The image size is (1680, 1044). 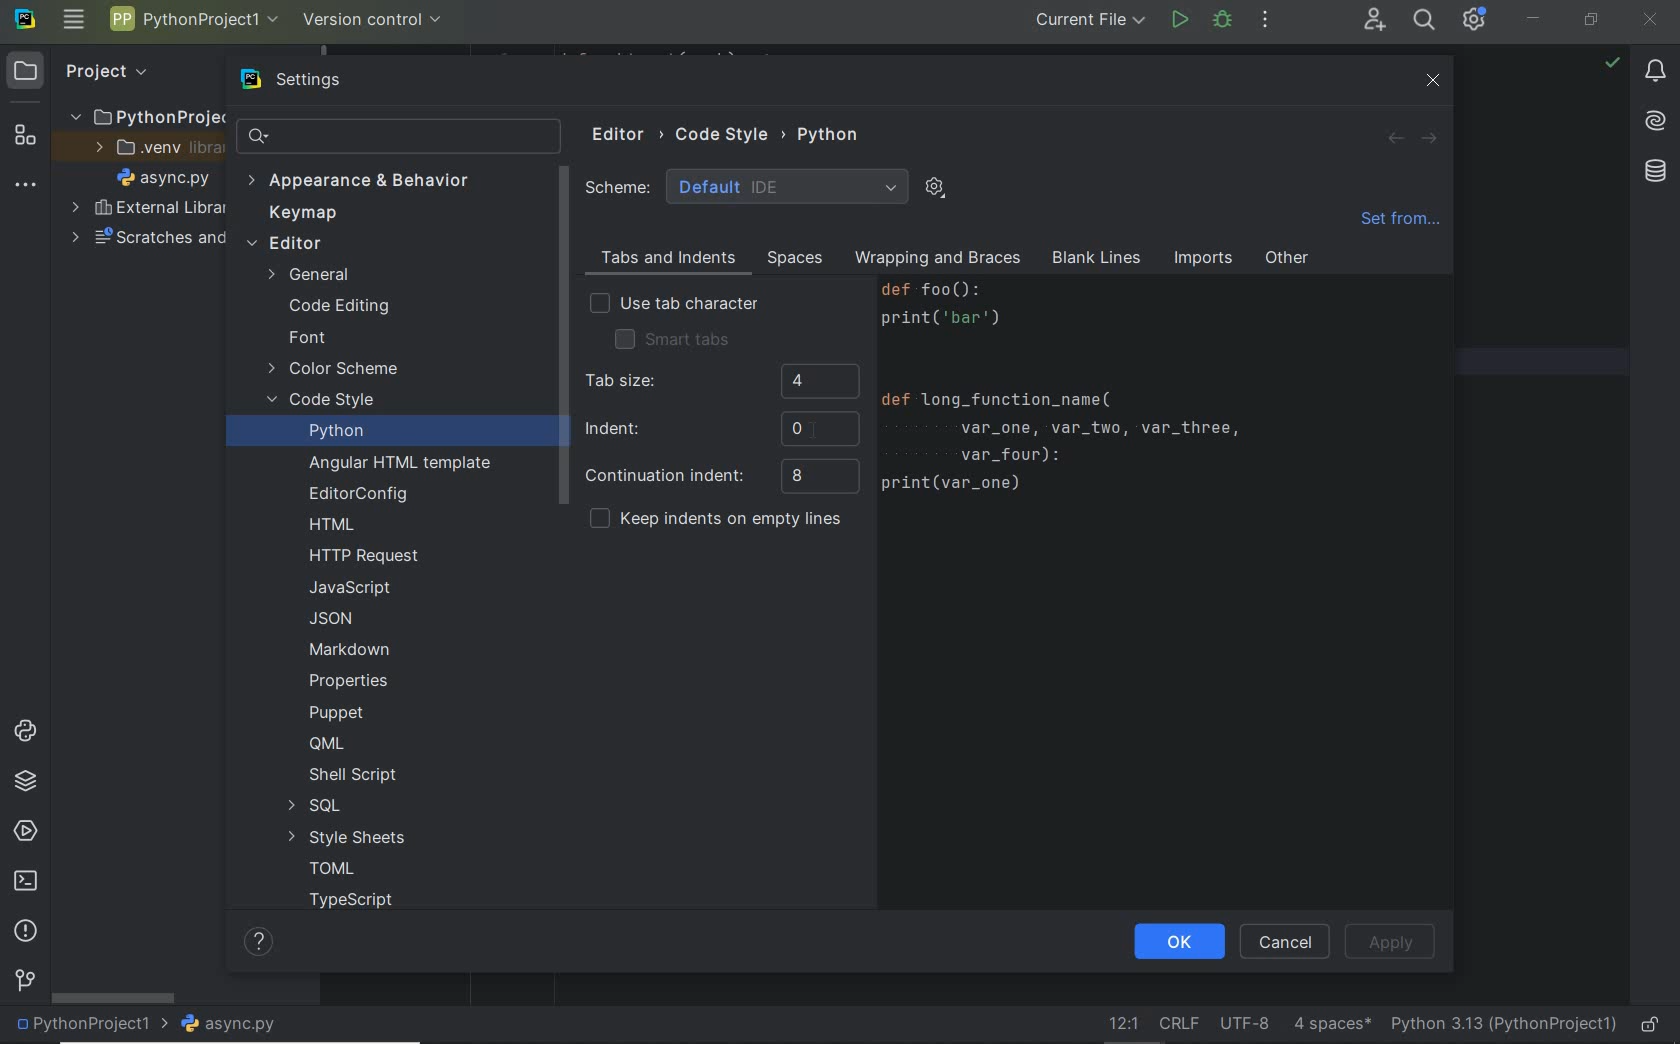 What do you see at coordinates (76, 19) in the screenshot?
I see `main menu` at bounding box center [76, 19].